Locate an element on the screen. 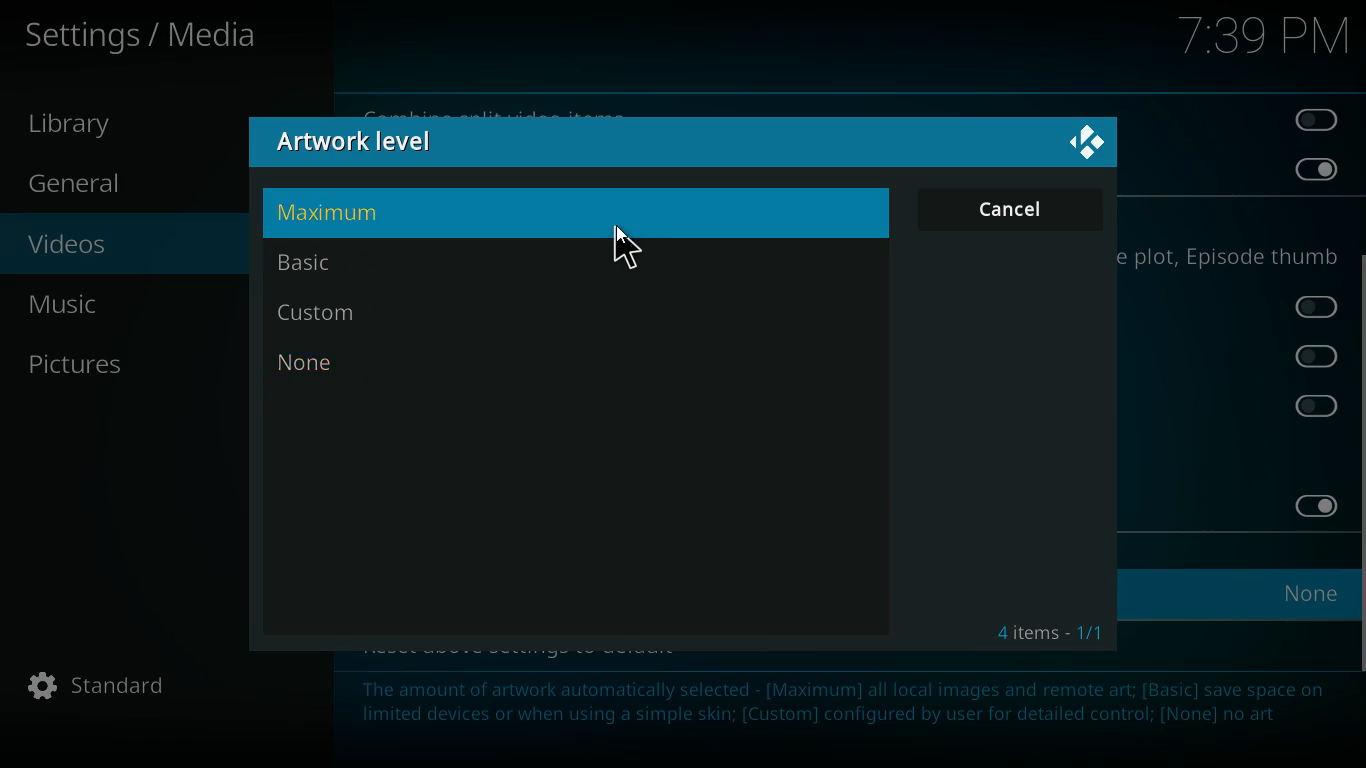 This screenshot has width=1366, height=768. custom is located at coordinates (545, 312).